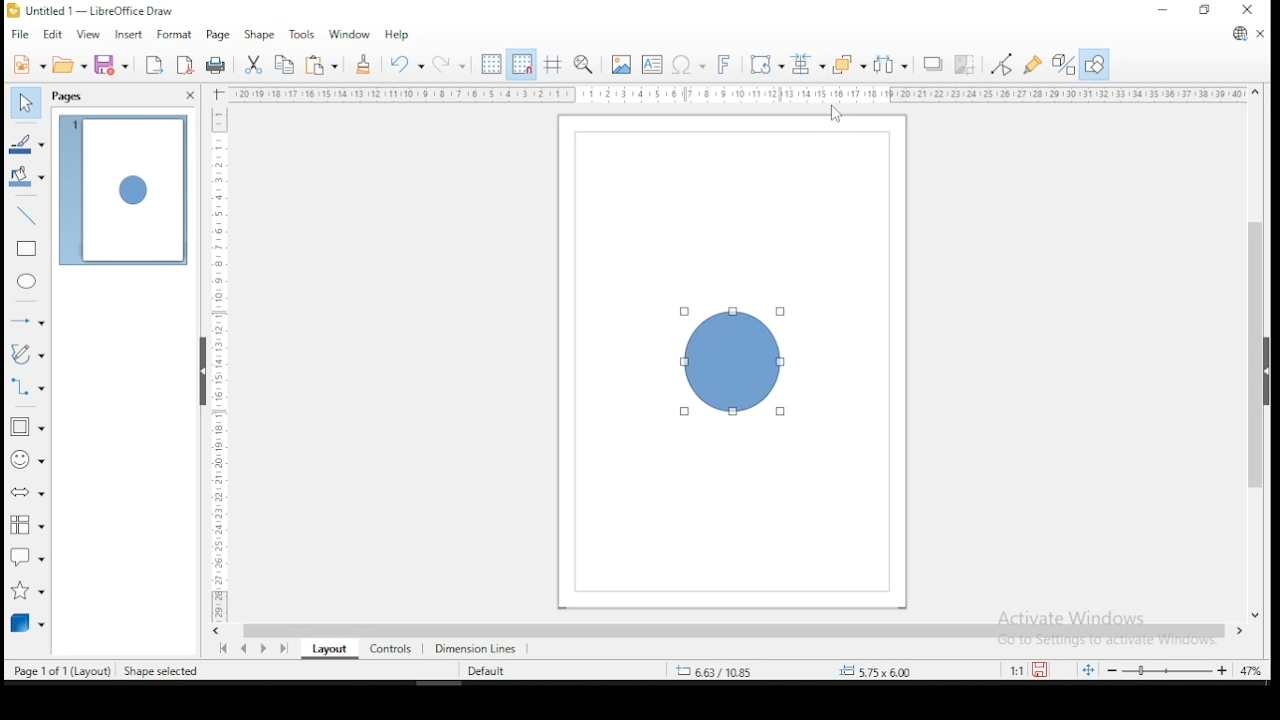 The height and width of the screenshot is (720, 1280). Describe the element at coordinates (217, 36) in the screenshot. I see `page` at that location.